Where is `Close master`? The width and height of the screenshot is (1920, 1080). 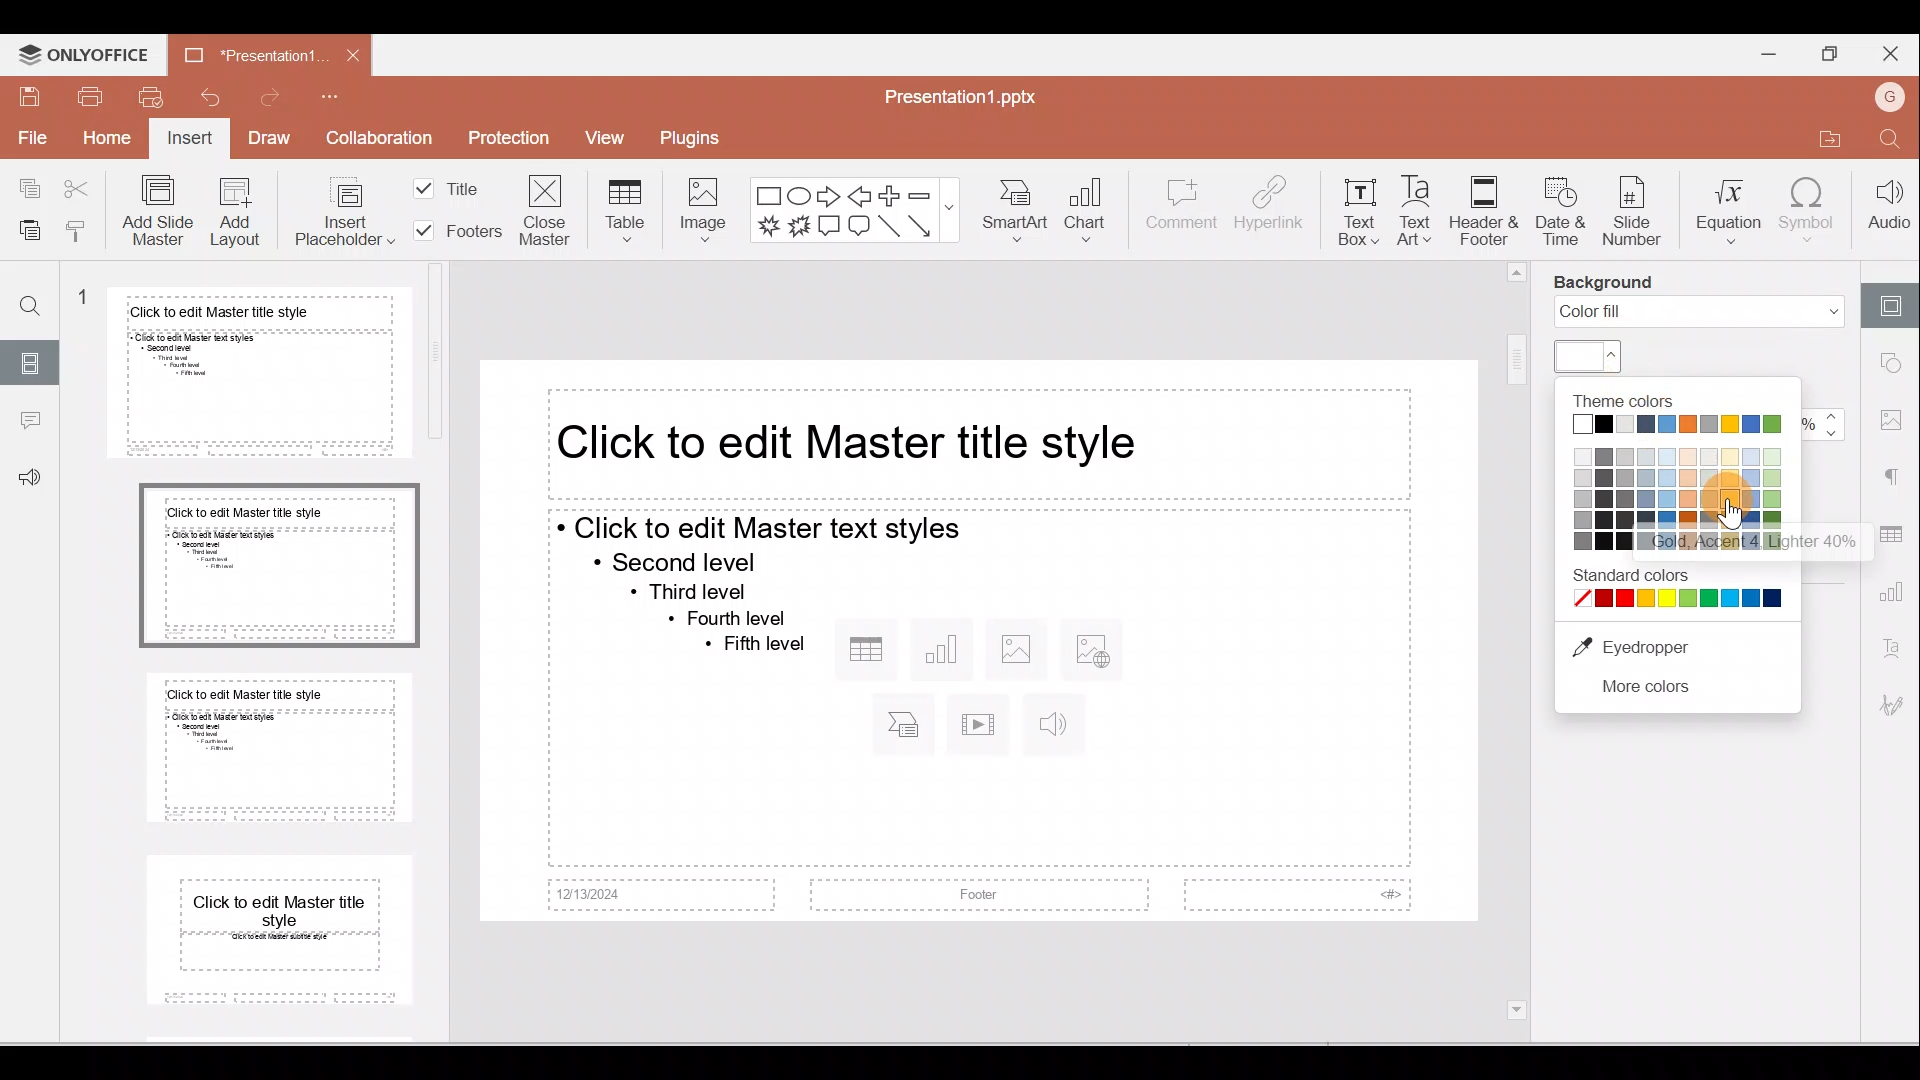
Close master is located at coordinates (545, 213).